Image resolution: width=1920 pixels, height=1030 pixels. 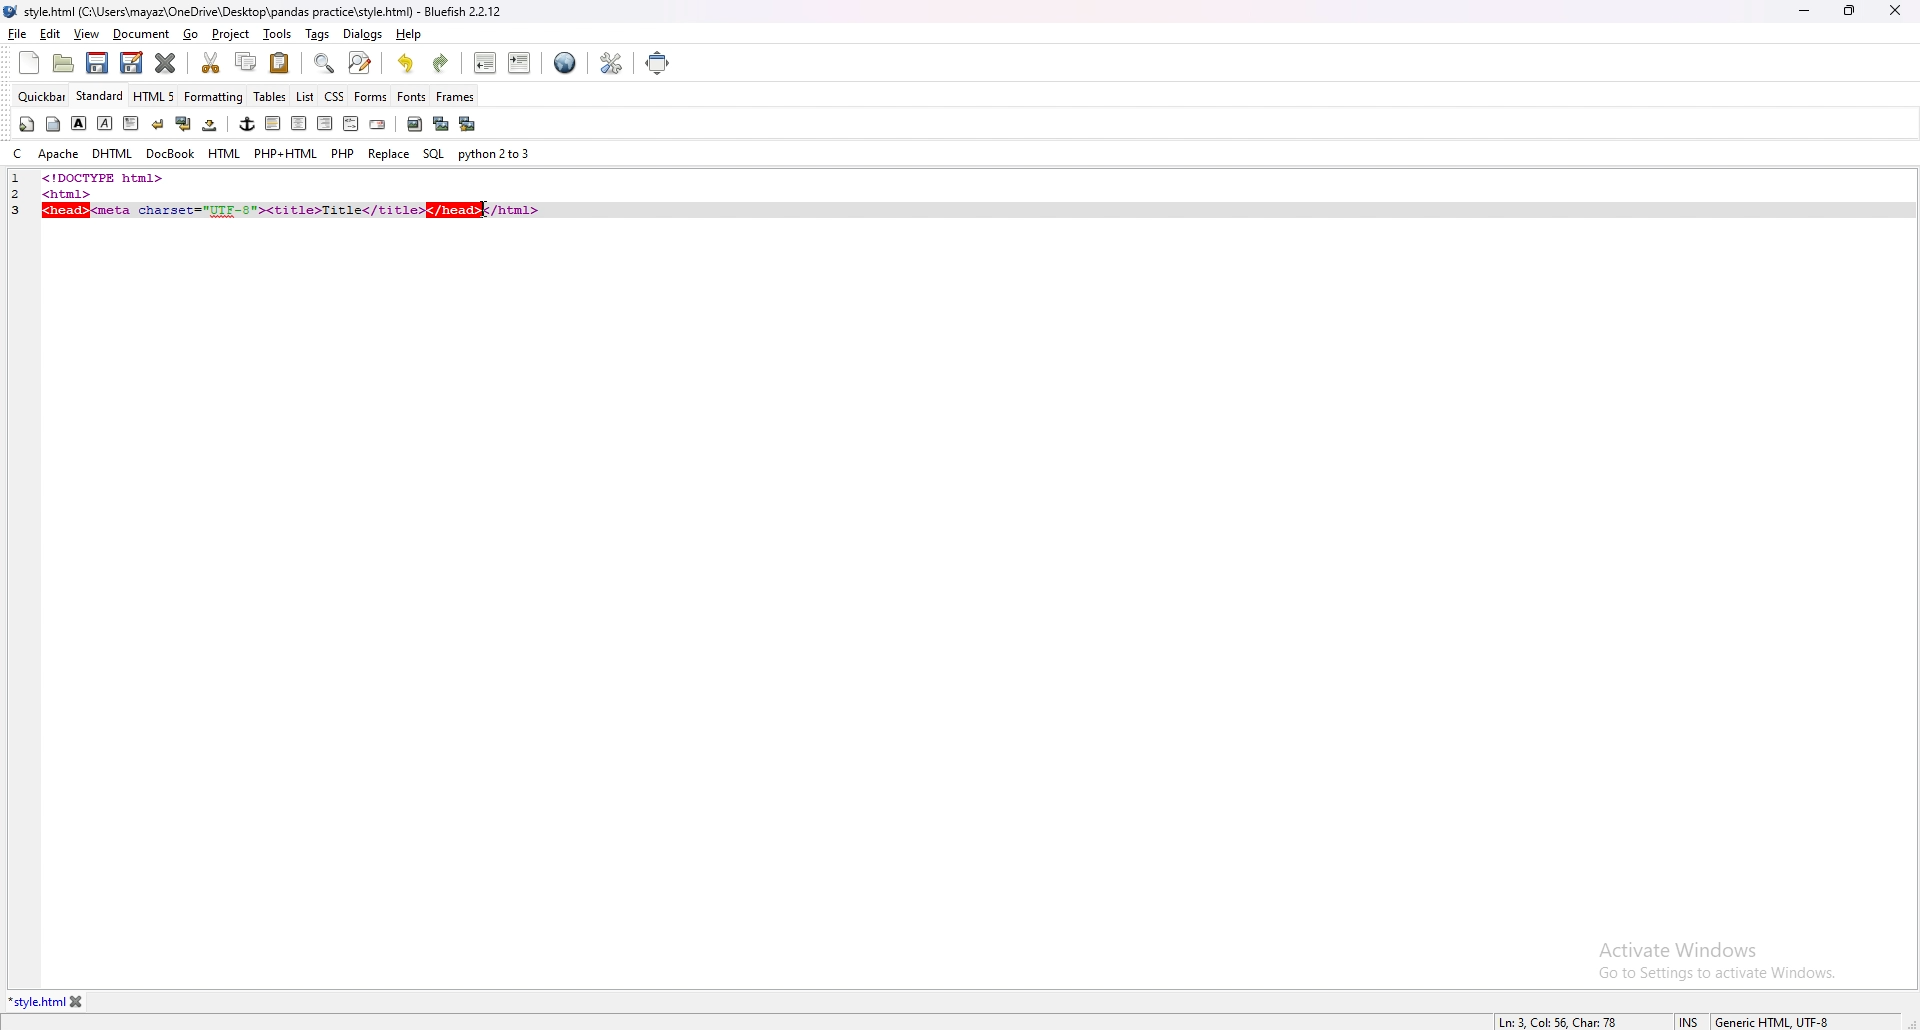 I want to click on close current tab, so click(x=167, y=63).